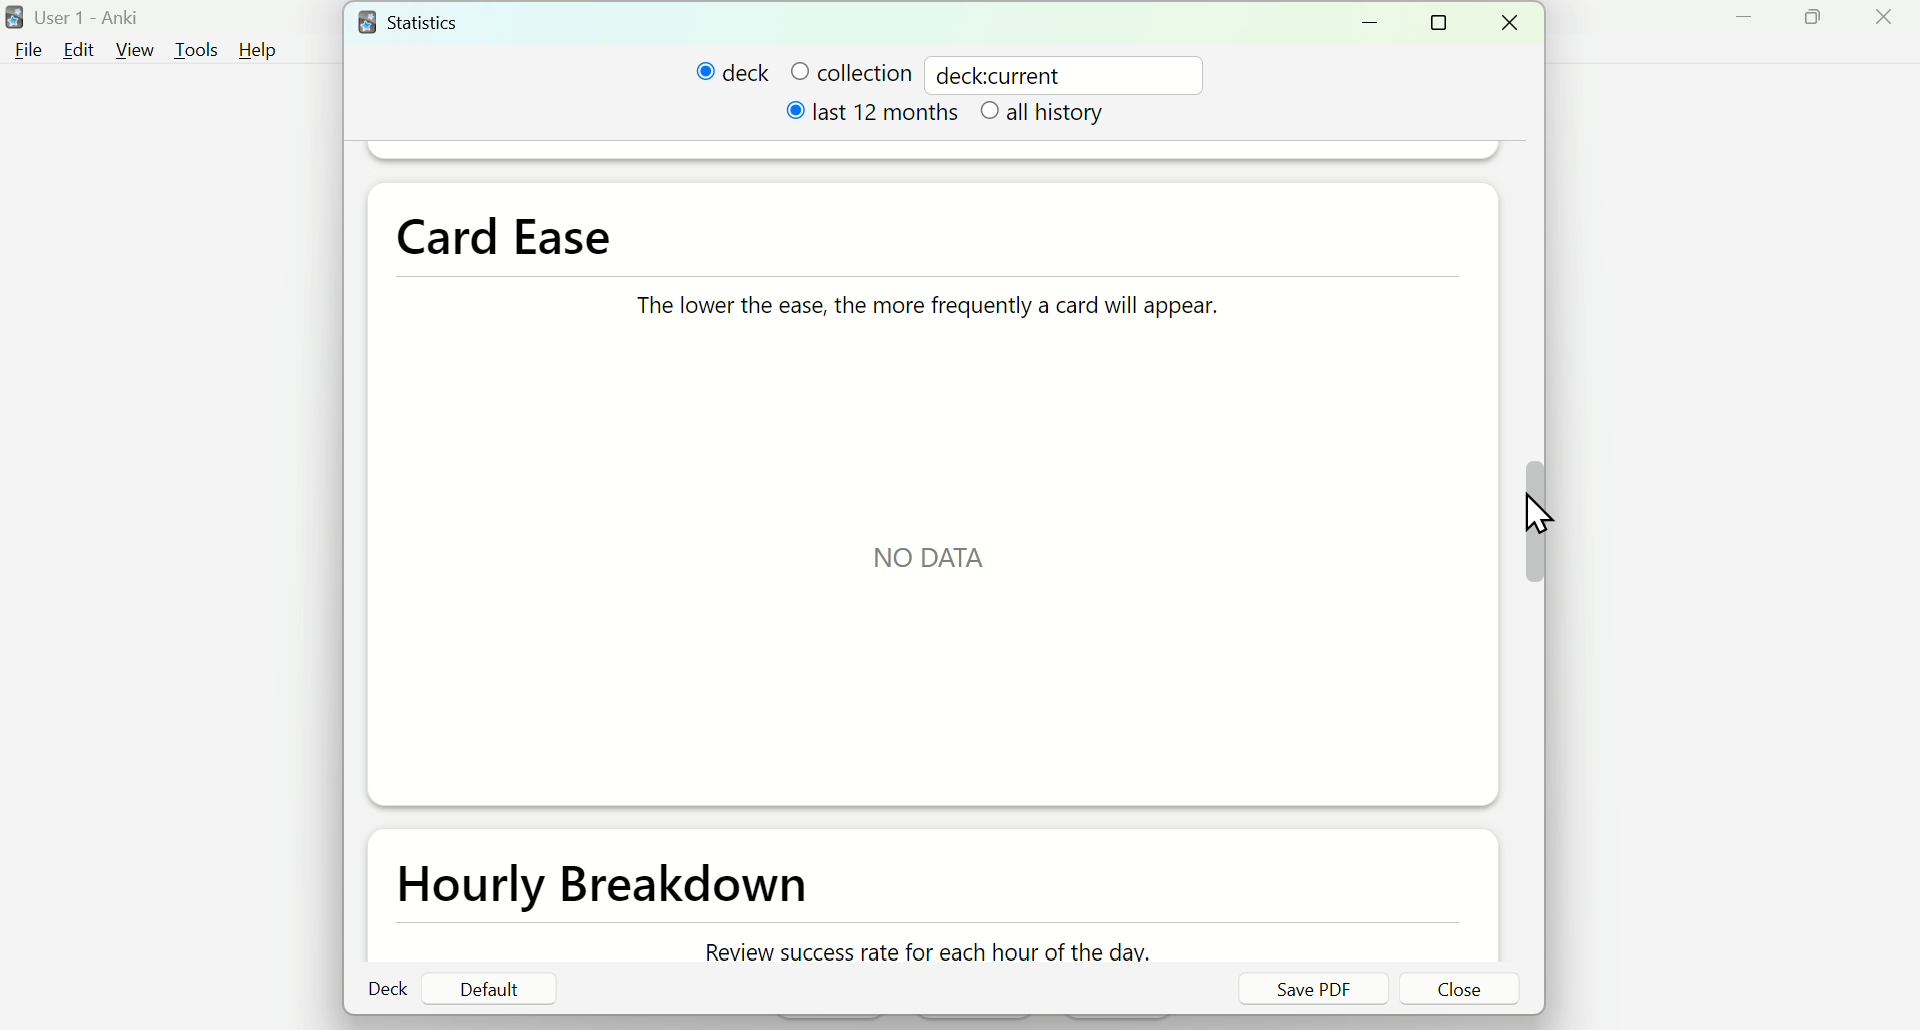  What do you see at coordinates (1047, 116) in the screenshot?
I see `all history` at bounding box center [1047, 116].